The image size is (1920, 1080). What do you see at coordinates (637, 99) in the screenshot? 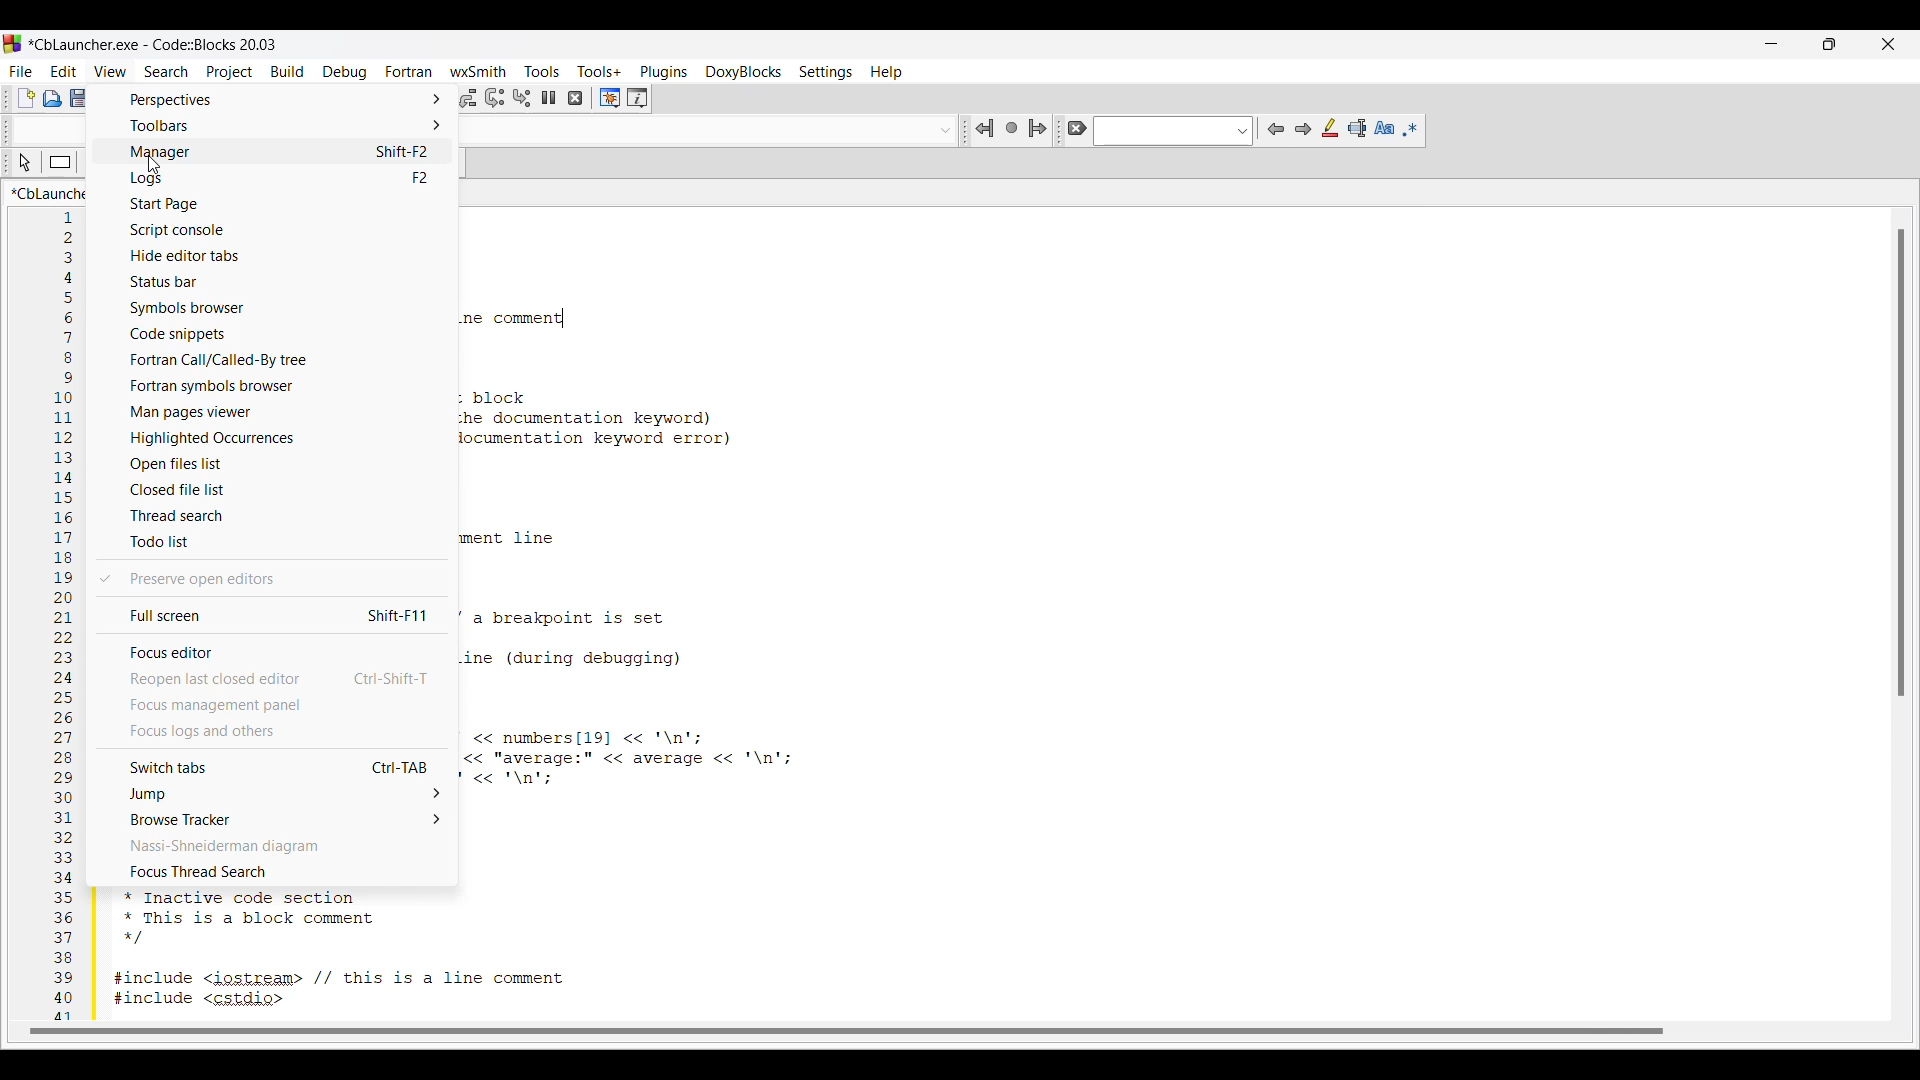
I see `` at bounding box center [637, 99].